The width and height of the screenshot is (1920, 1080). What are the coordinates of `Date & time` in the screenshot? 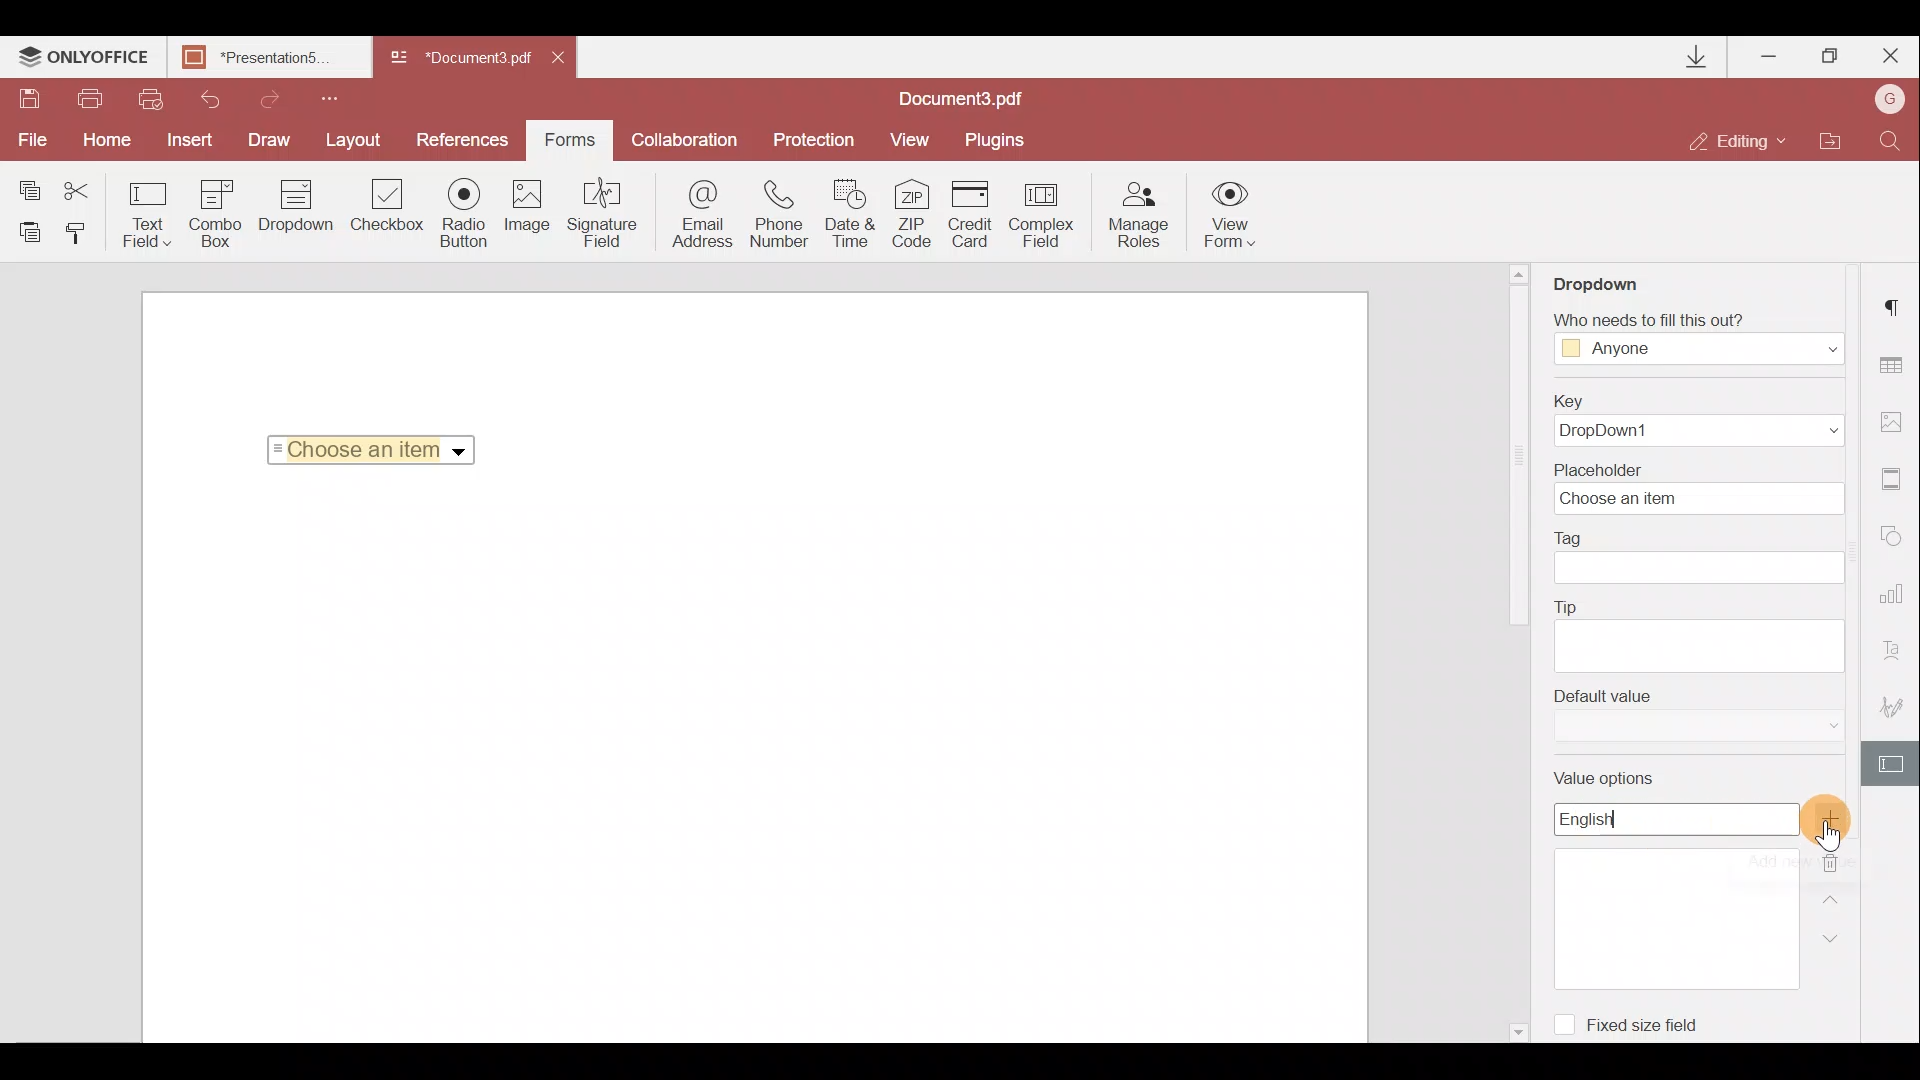 It's located at (852, 217).